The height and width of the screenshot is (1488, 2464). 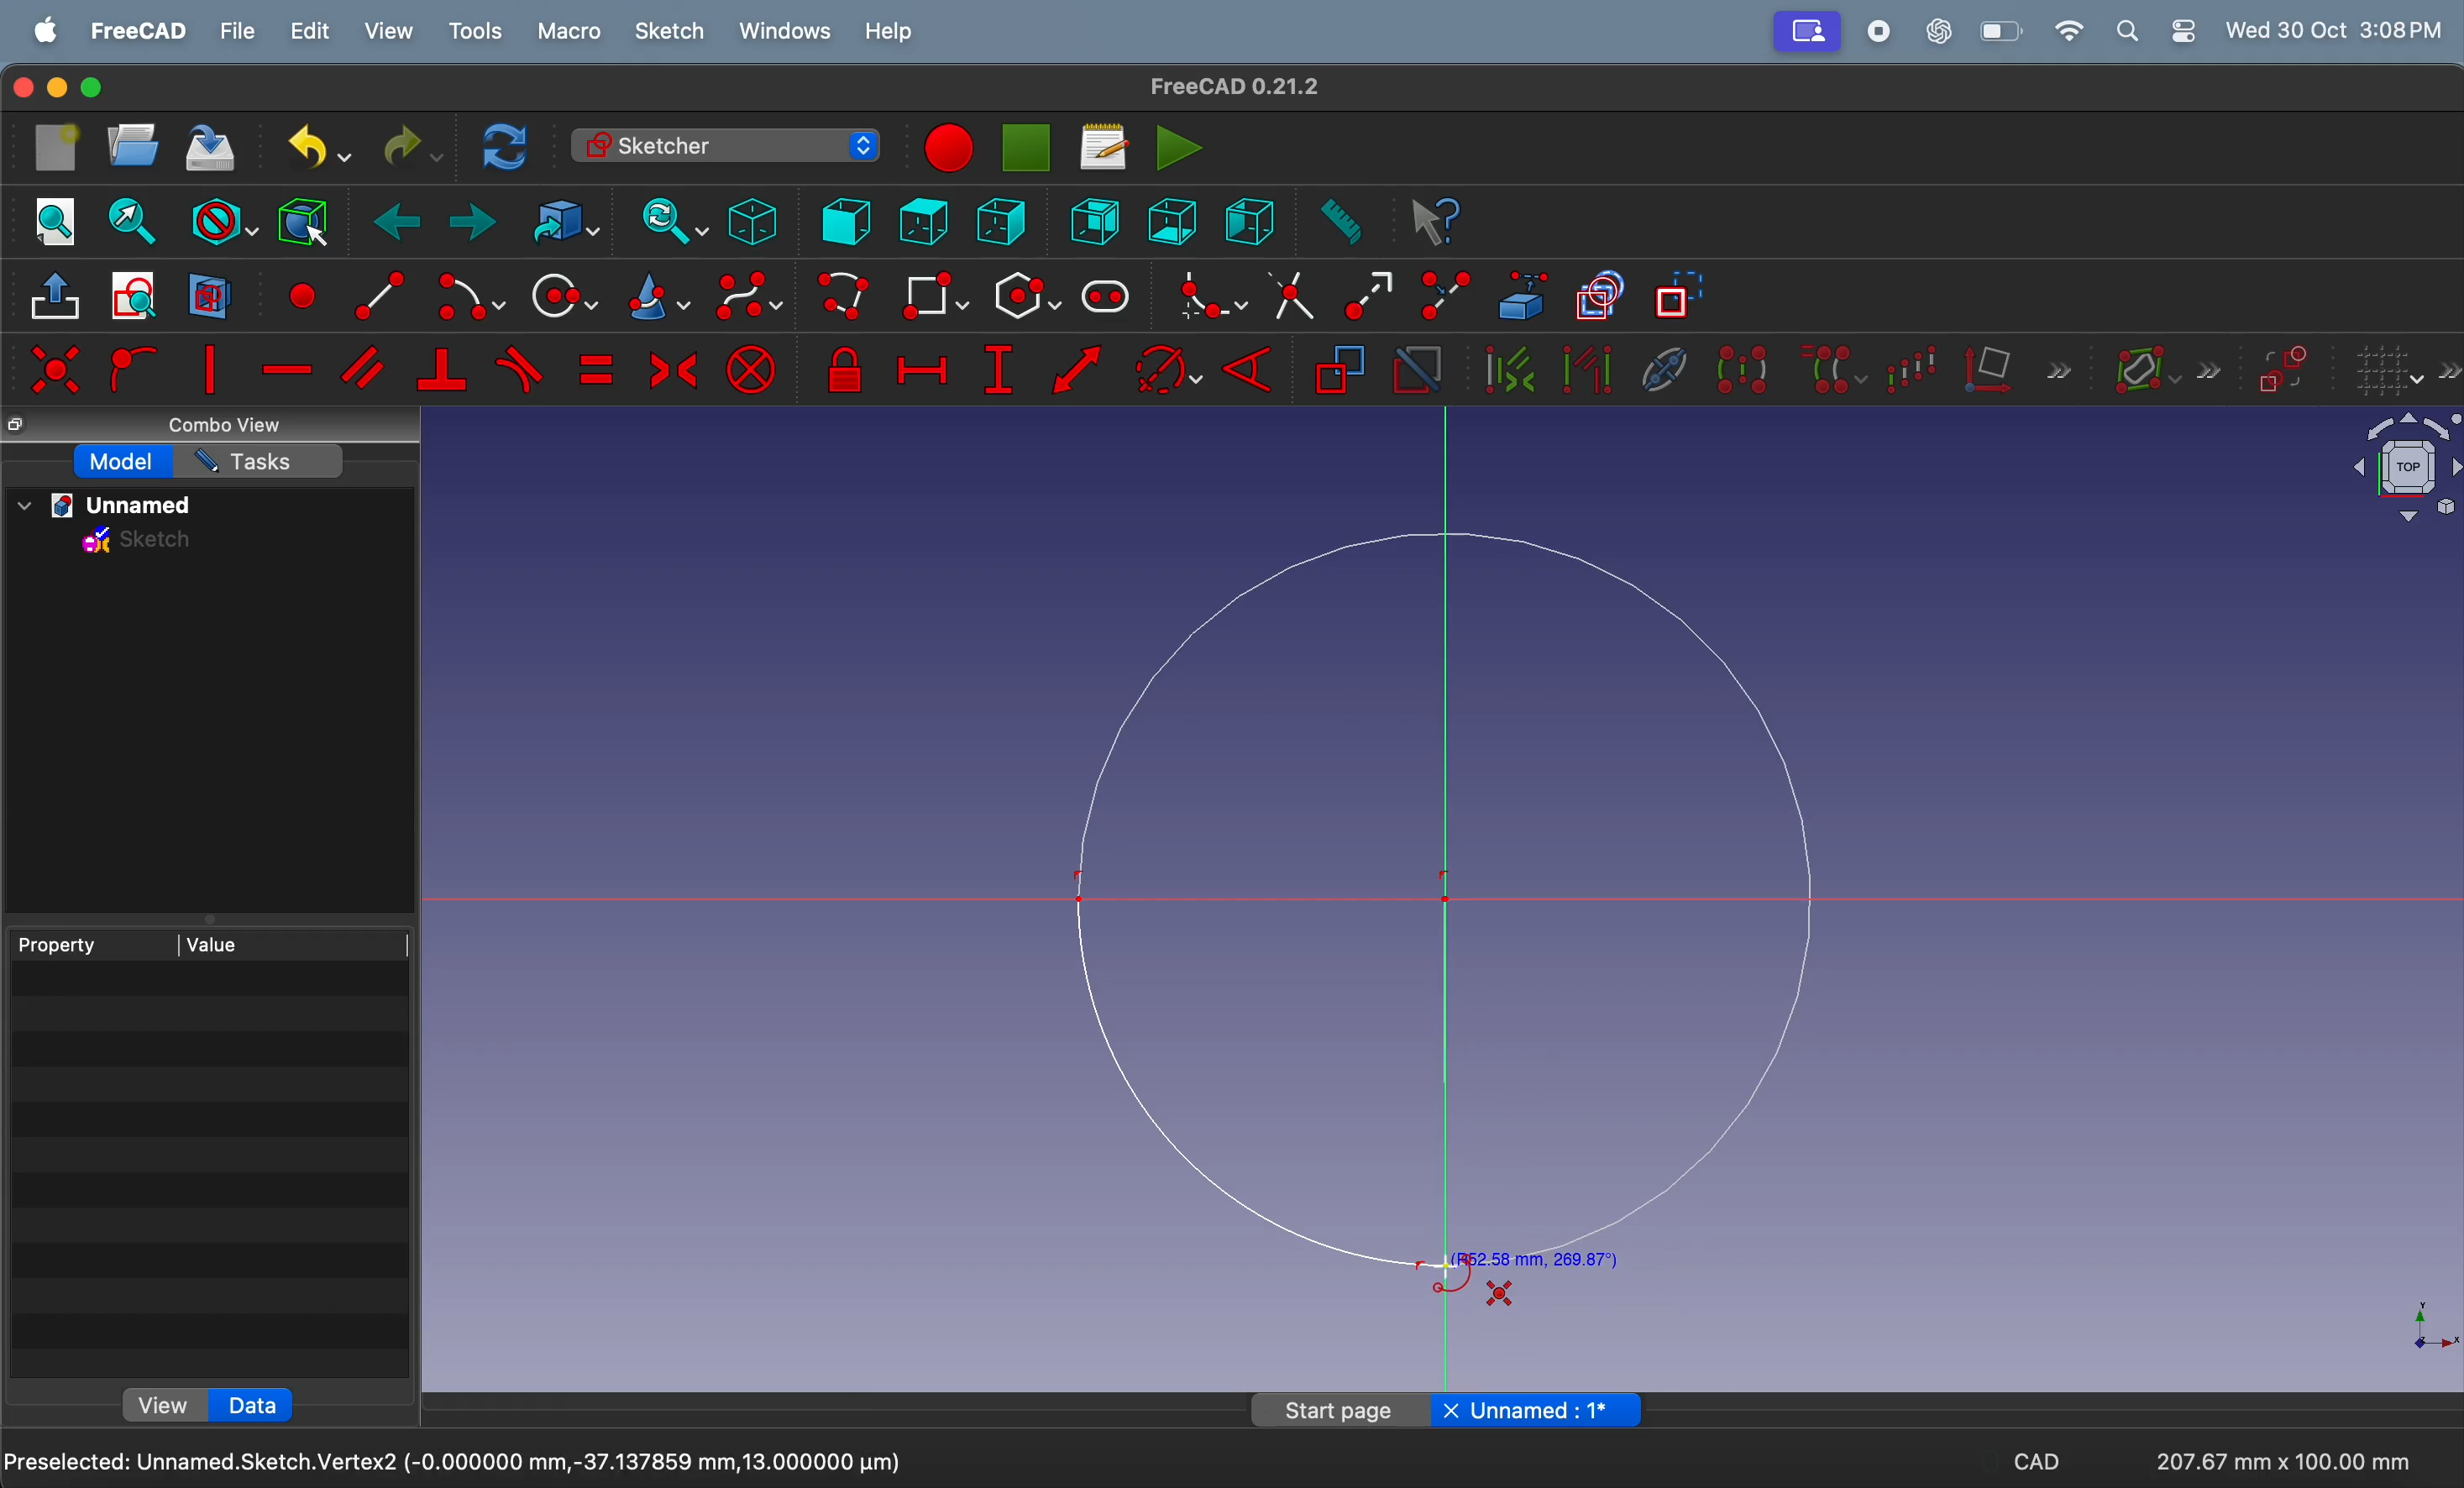 I want to click on sync view, so click(x=666, y=221).